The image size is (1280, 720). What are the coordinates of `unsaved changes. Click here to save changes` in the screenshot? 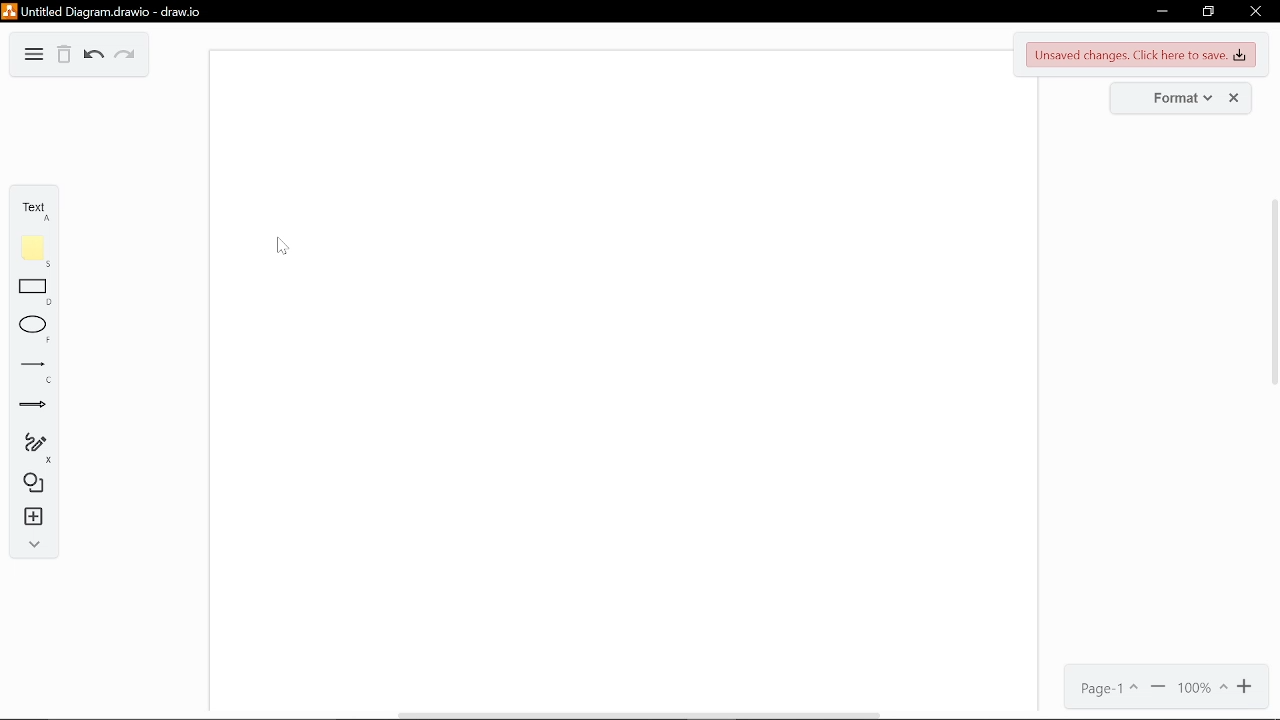 It's located at (1143, 55).